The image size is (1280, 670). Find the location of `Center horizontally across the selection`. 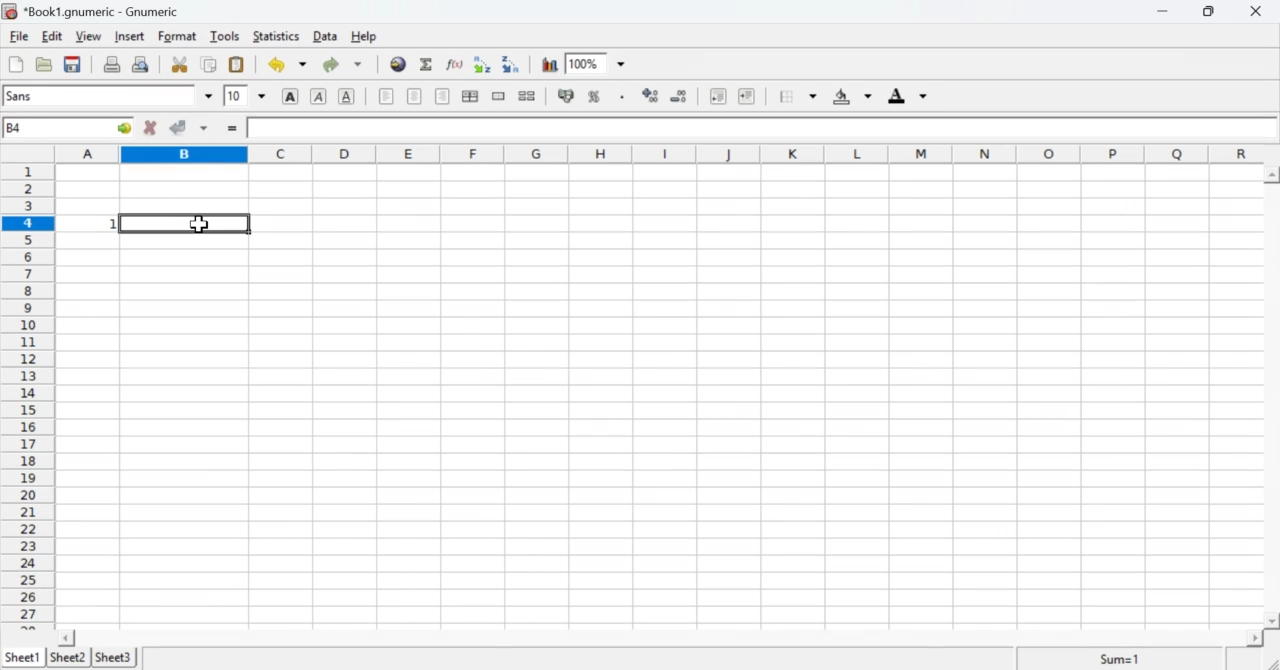

Center horizontally across the selection is located at coordinates (470, 98).